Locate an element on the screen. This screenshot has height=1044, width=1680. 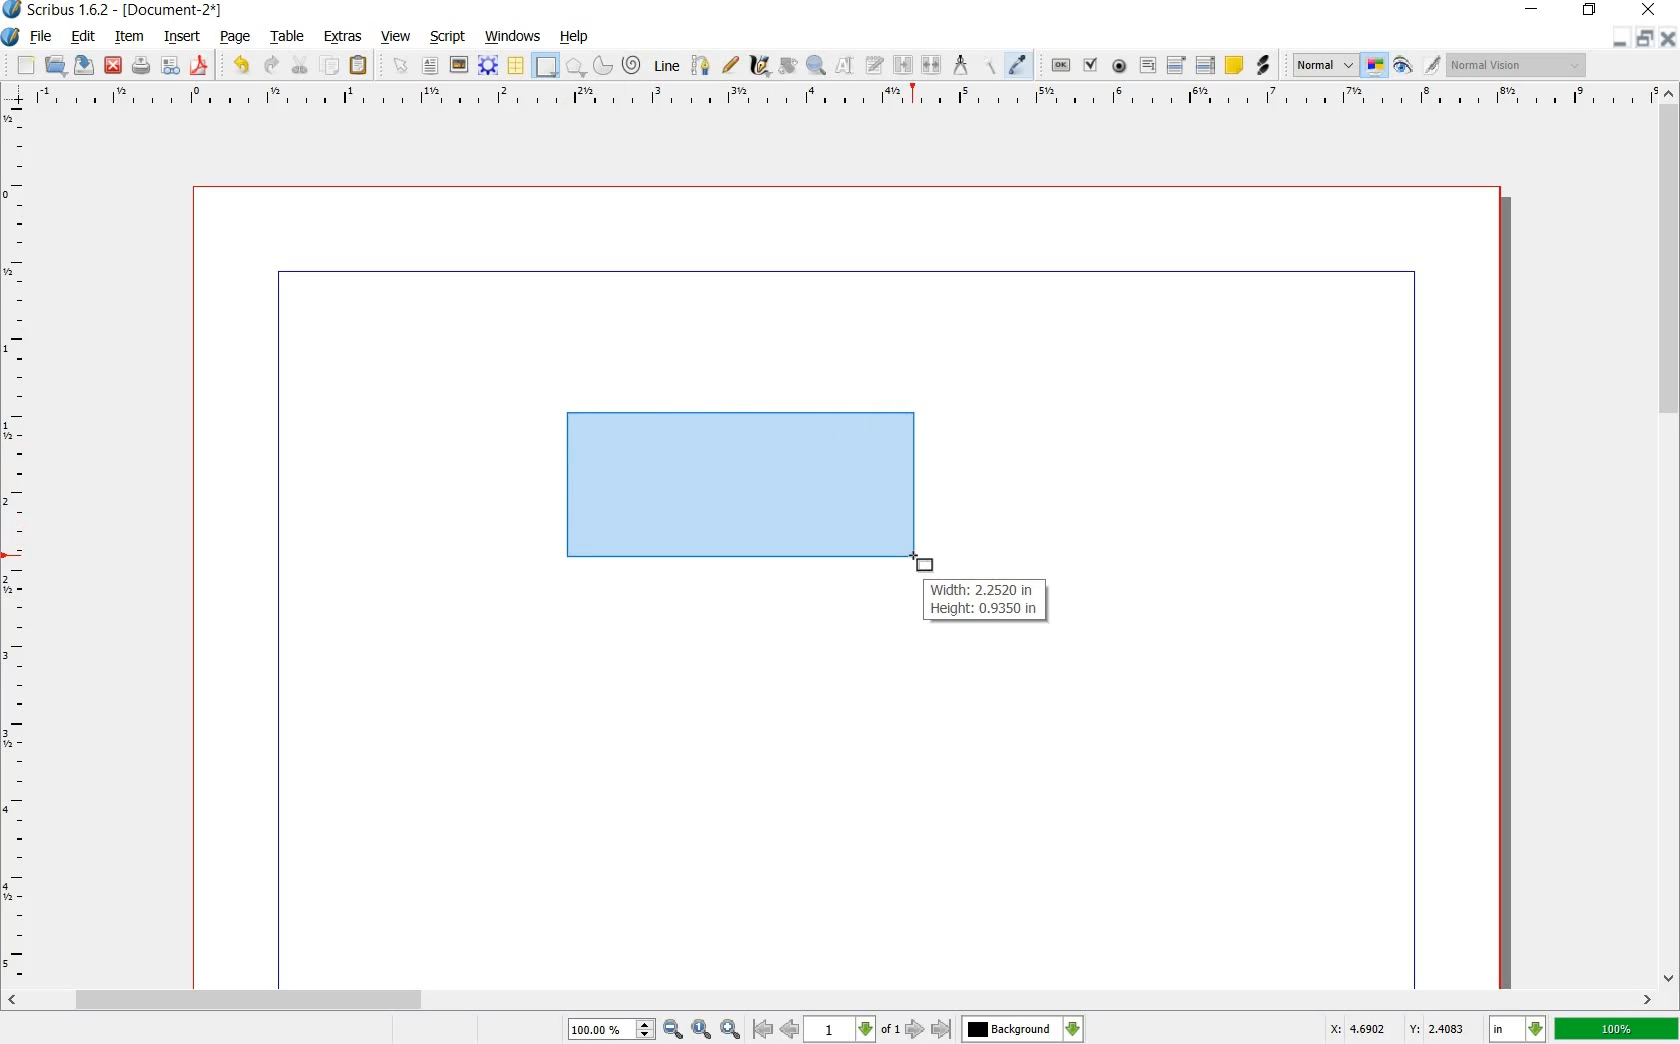
LINE is located at coordinates (667, 63).